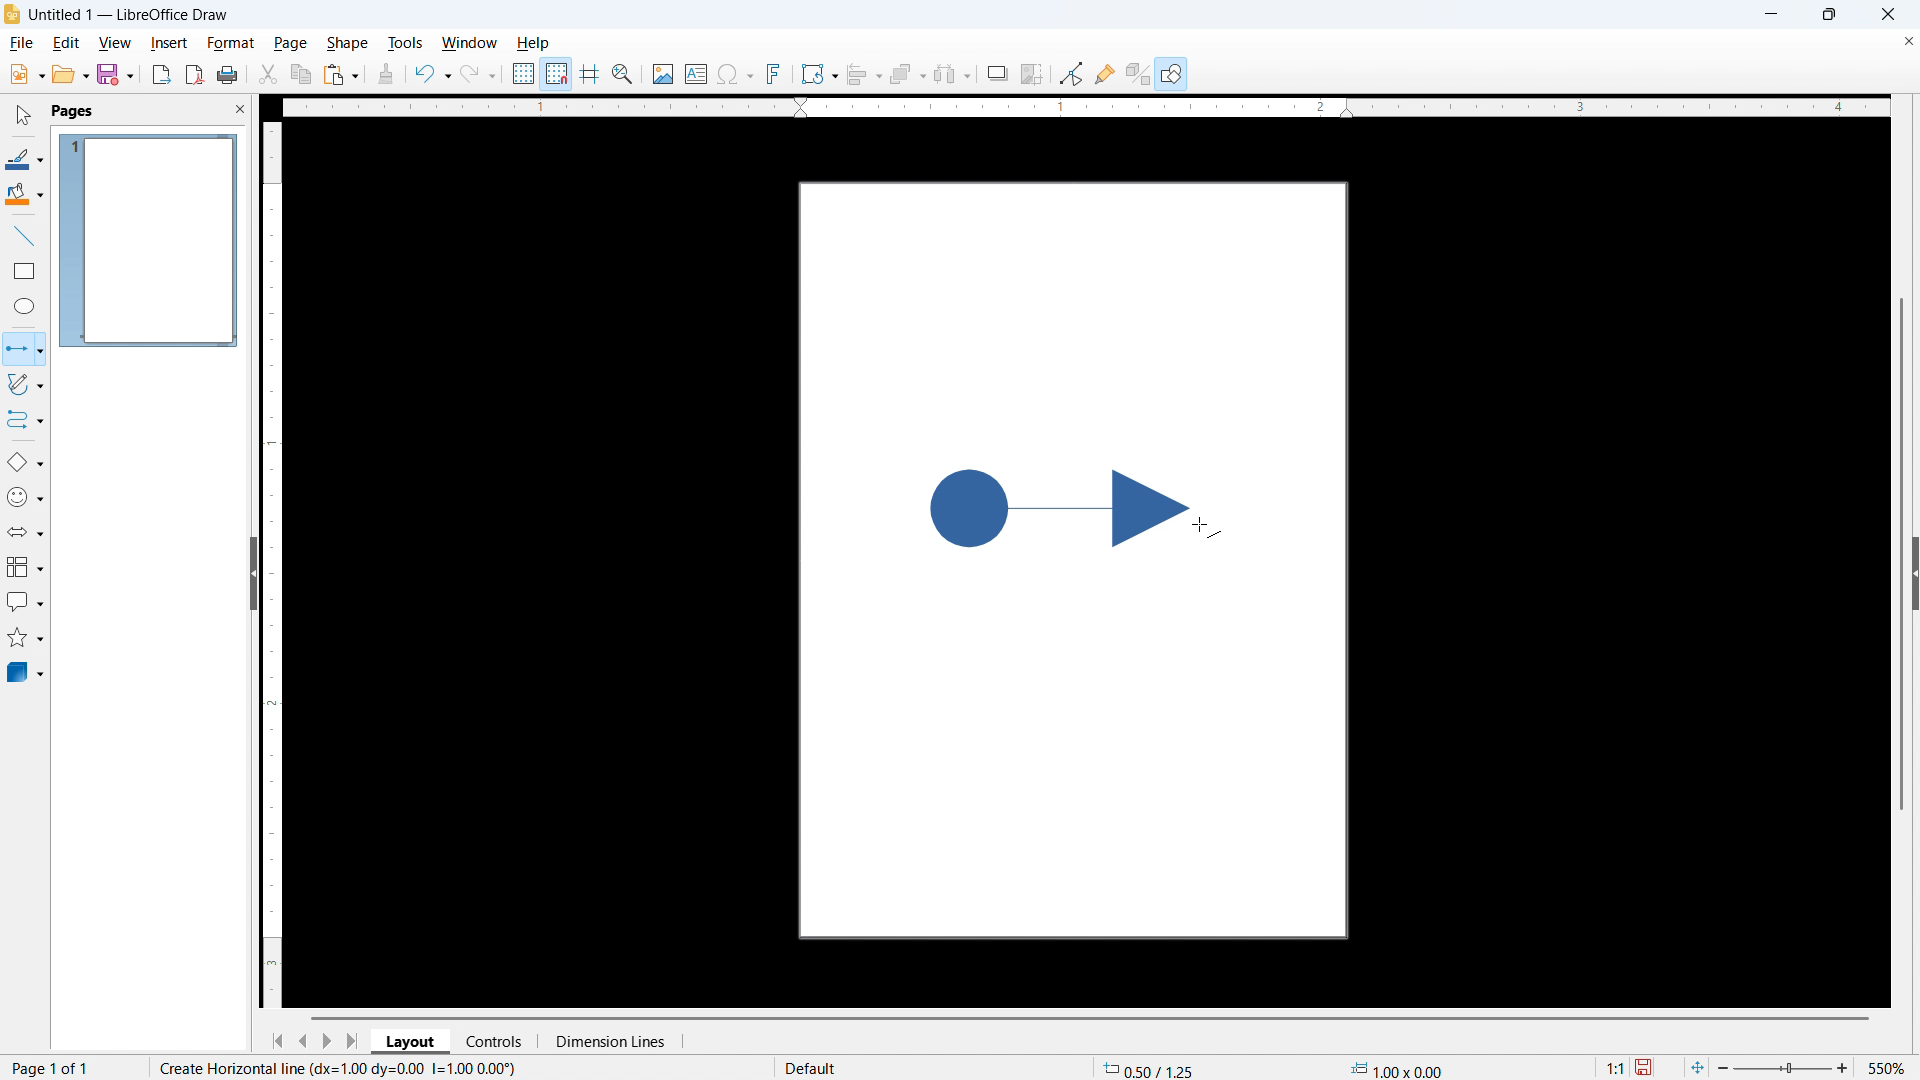 The image size is (1920, 1080). I want to click on Vertical scroll bar , so click(1902, 554).